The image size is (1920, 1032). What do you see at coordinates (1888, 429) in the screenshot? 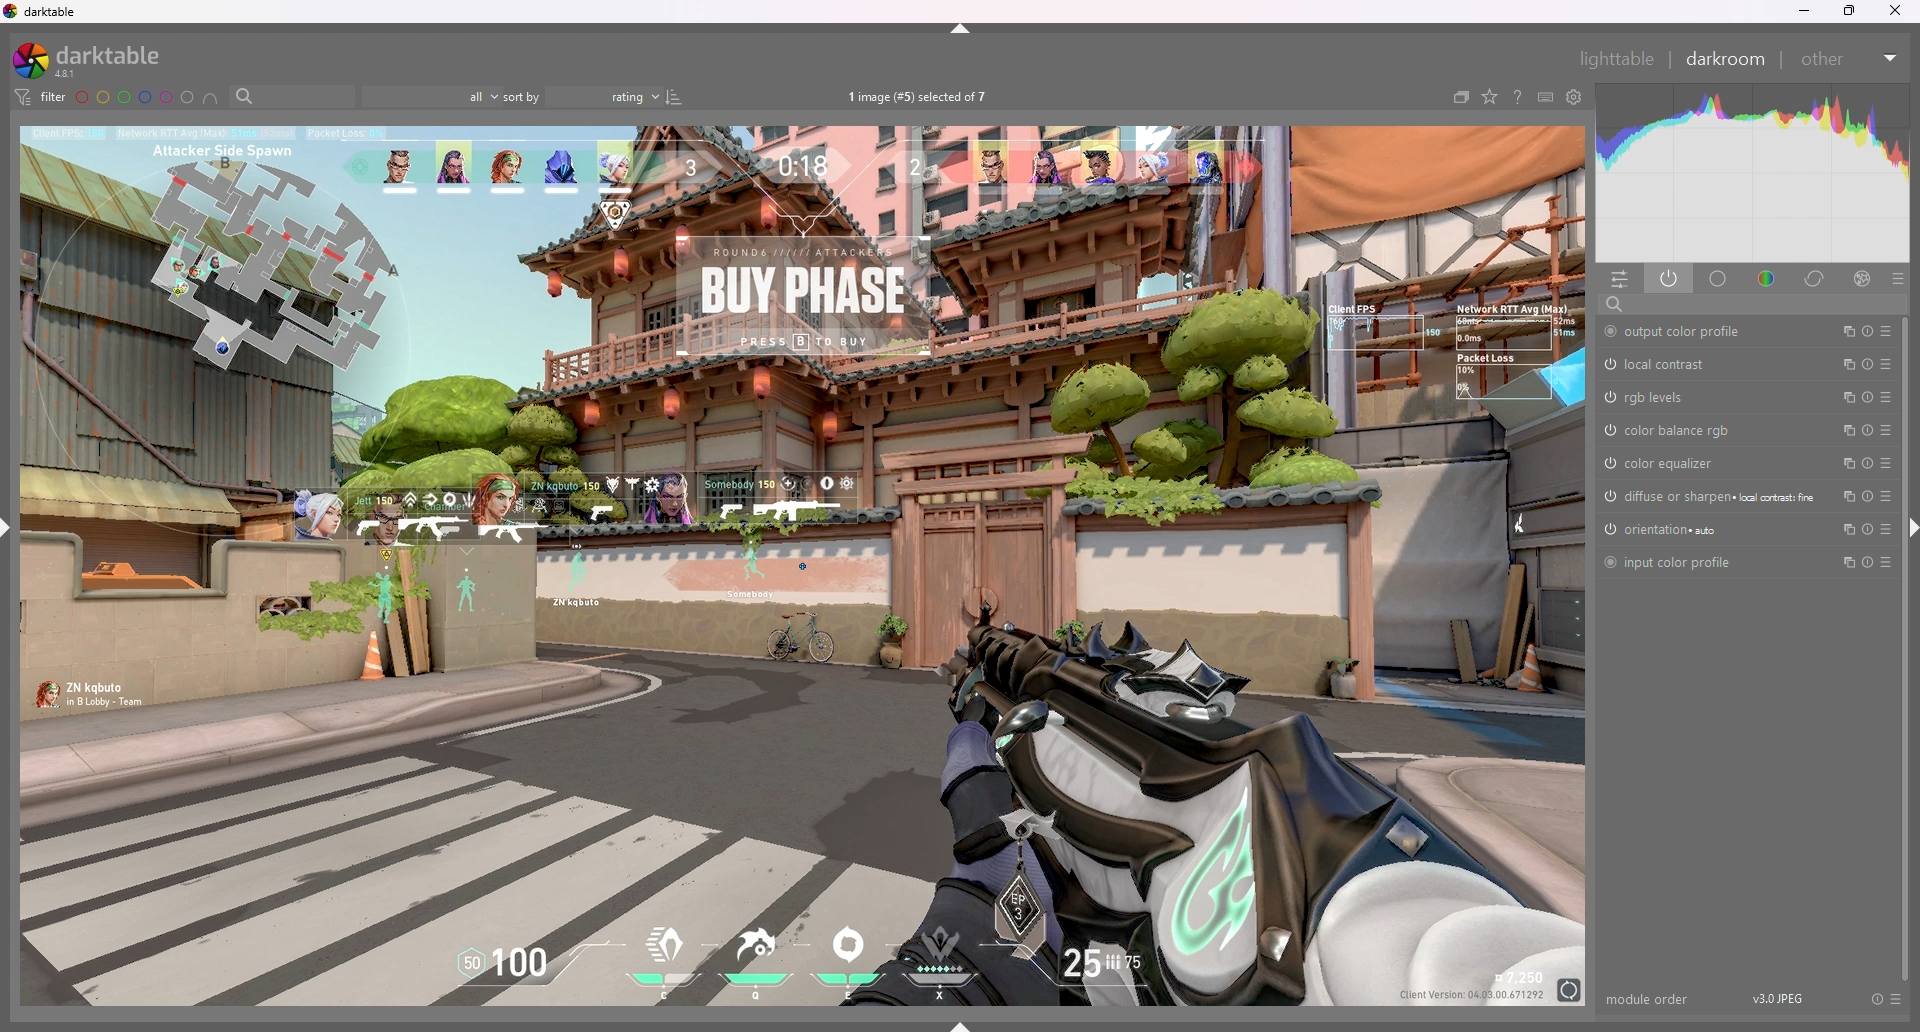
I see `presets` at bounding box center [1888, 429].